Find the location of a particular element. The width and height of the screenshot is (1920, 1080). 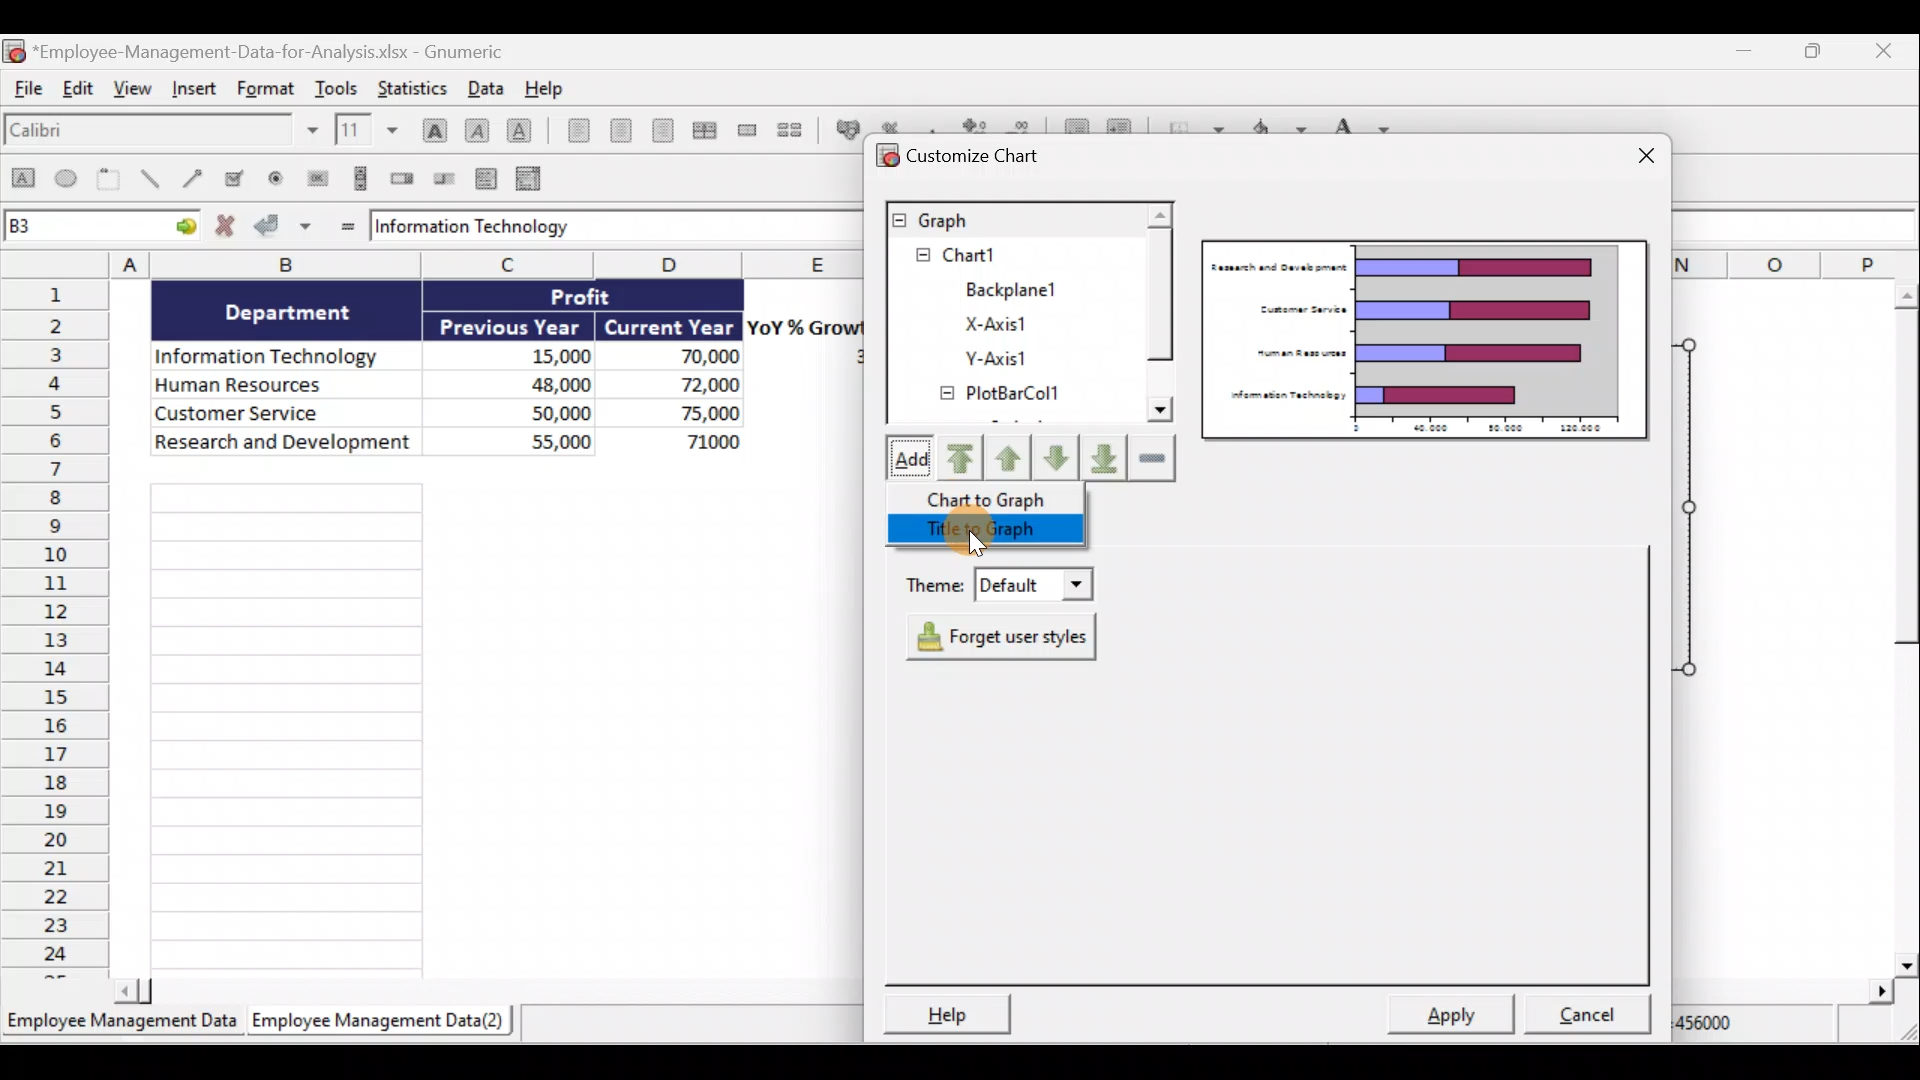

Create a button is located at coordinates (314, 179).